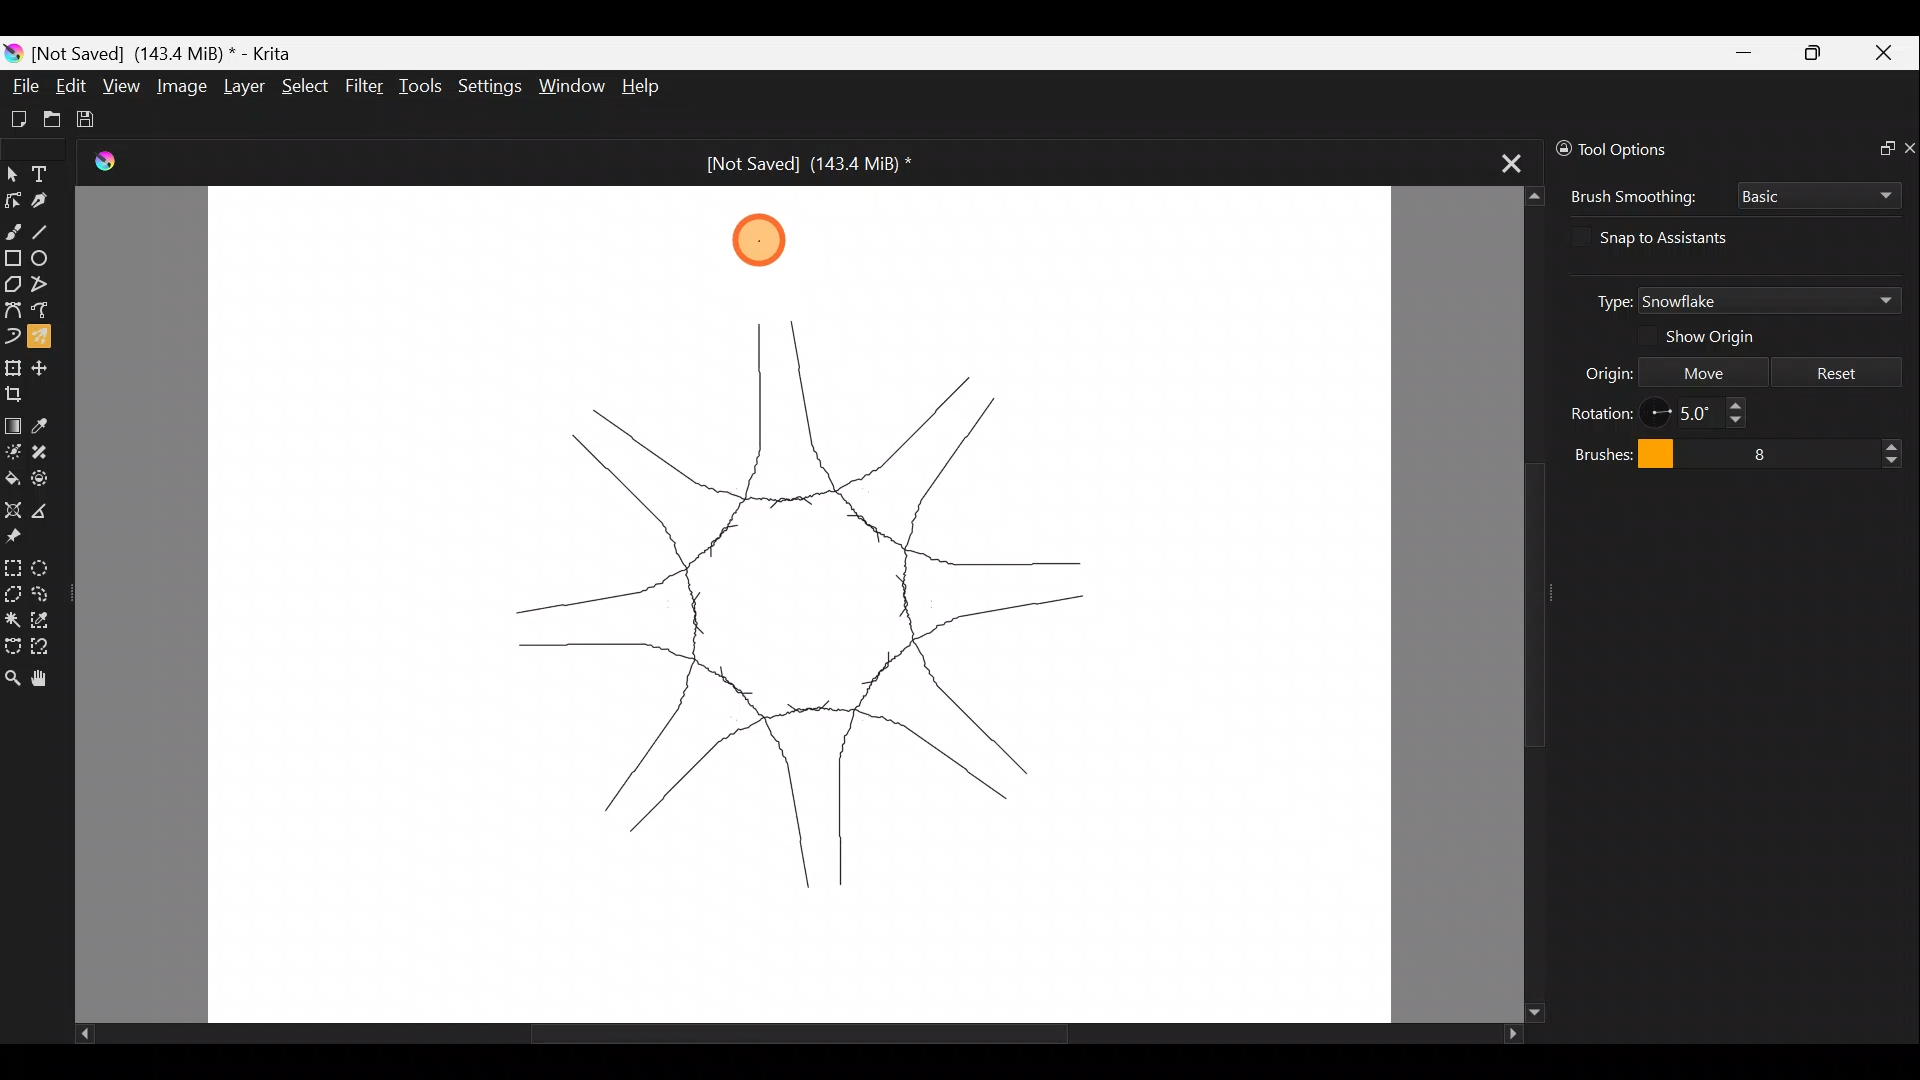 The height and width of the screenshot is (1080, 1920). I want to click on Filter, so click(368, 87).